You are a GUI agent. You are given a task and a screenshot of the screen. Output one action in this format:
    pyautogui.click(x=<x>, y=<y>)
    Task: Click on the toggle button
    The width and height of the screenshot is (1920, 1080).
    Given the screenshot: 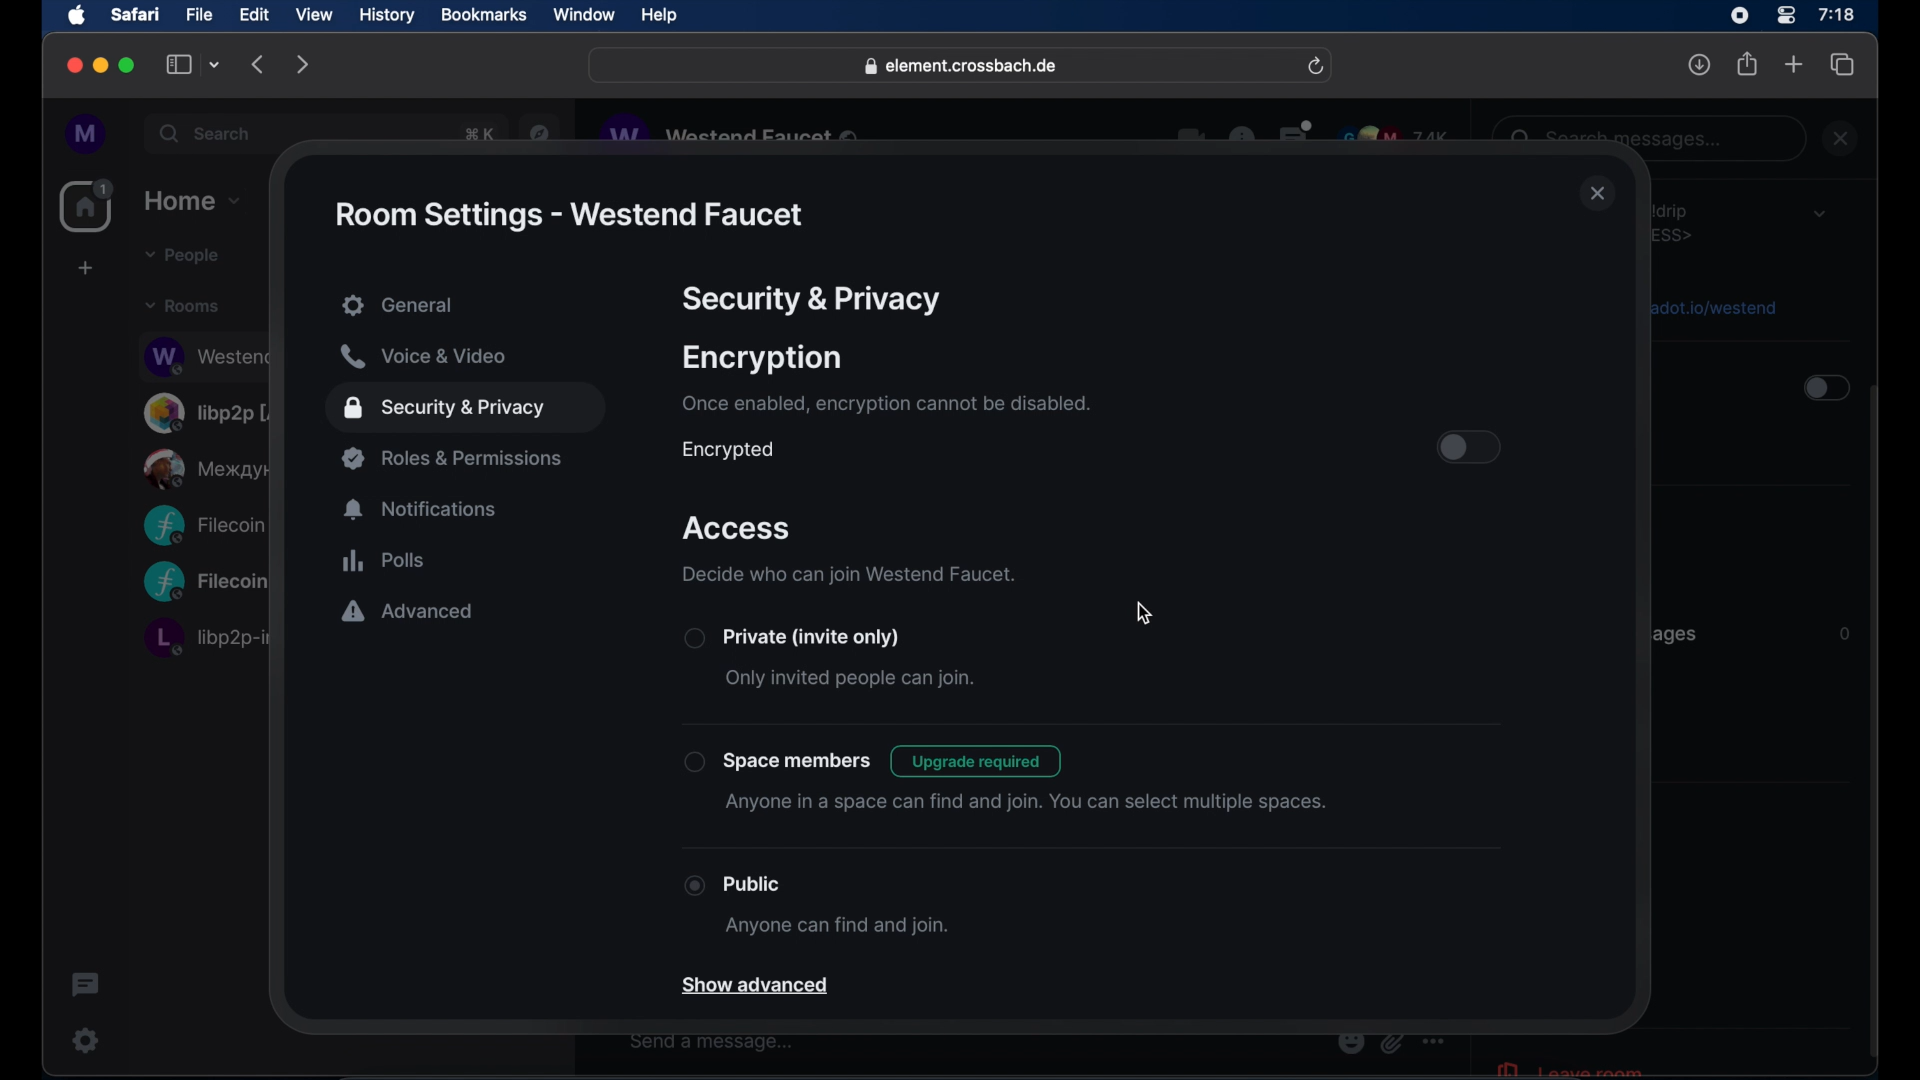 What is the action you would take?
    pyautogui.click(x=1470, y=447)
    